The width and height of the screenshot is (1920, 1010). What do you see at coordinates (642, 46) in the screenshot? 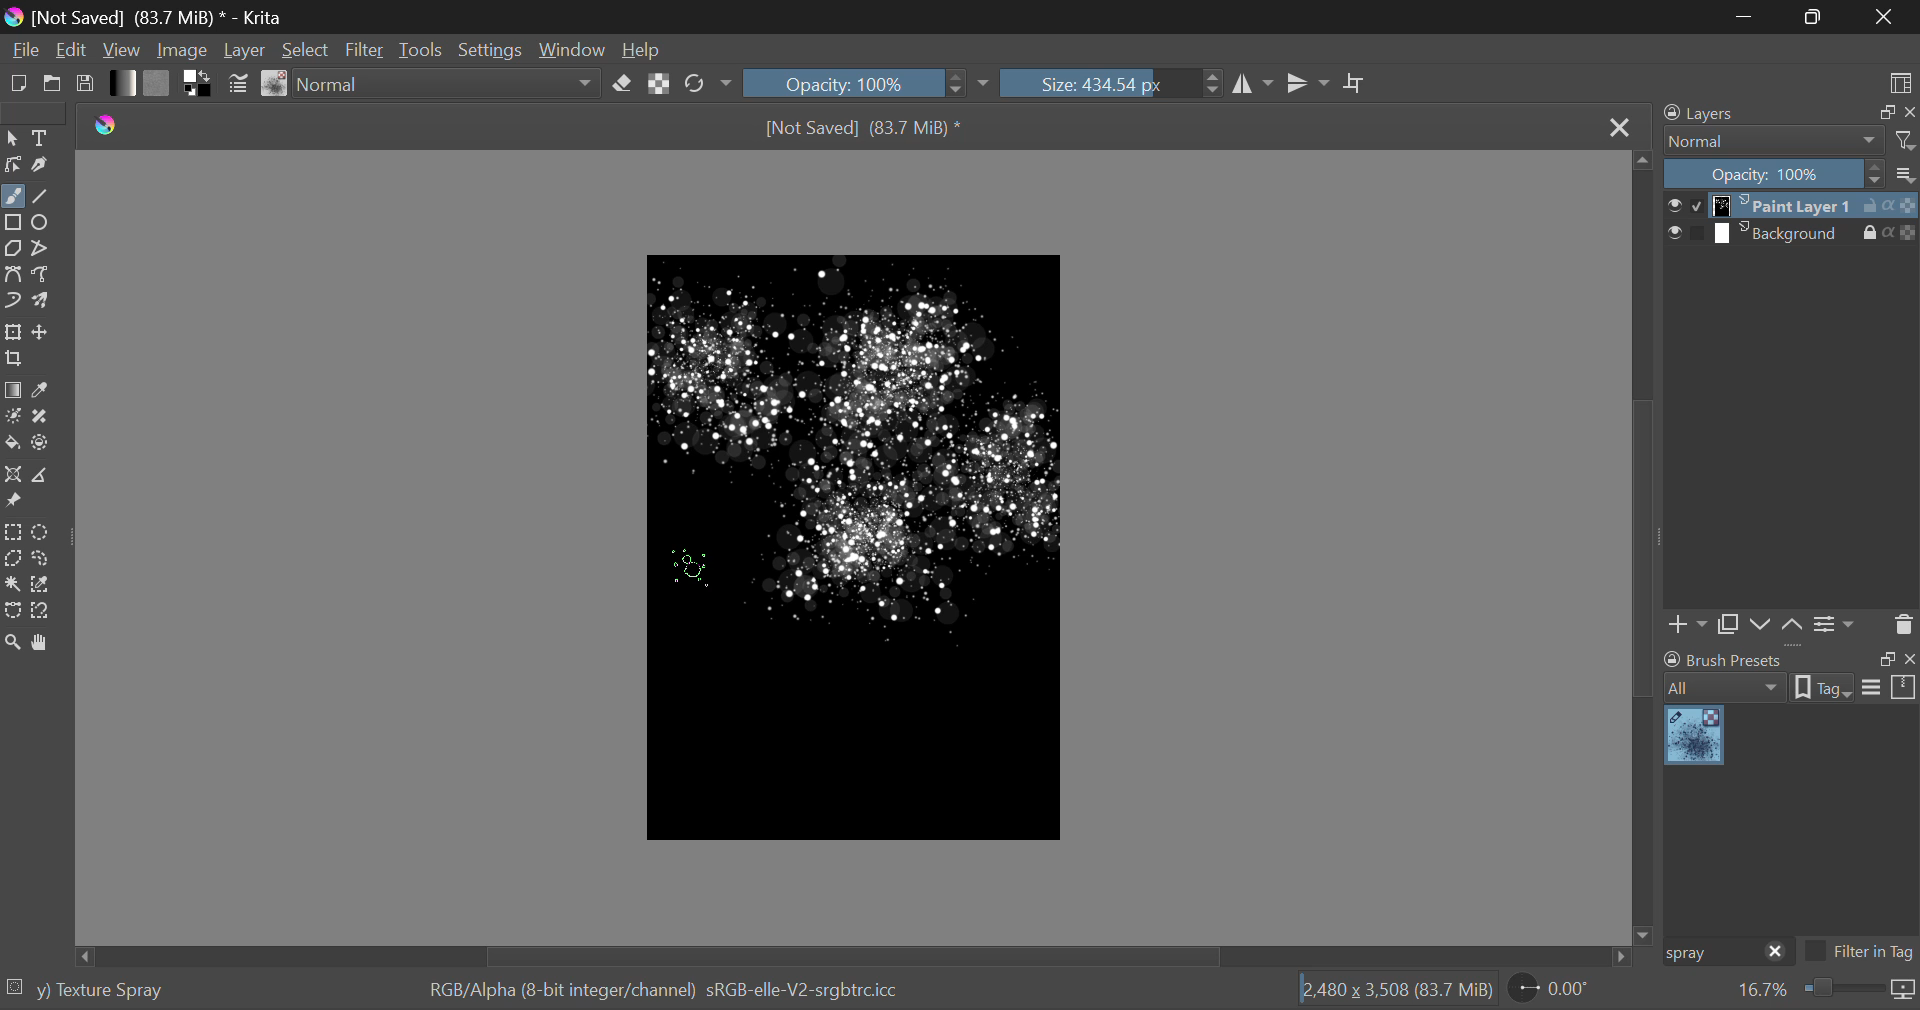
I see `Help` at bounding box center [642, 46].